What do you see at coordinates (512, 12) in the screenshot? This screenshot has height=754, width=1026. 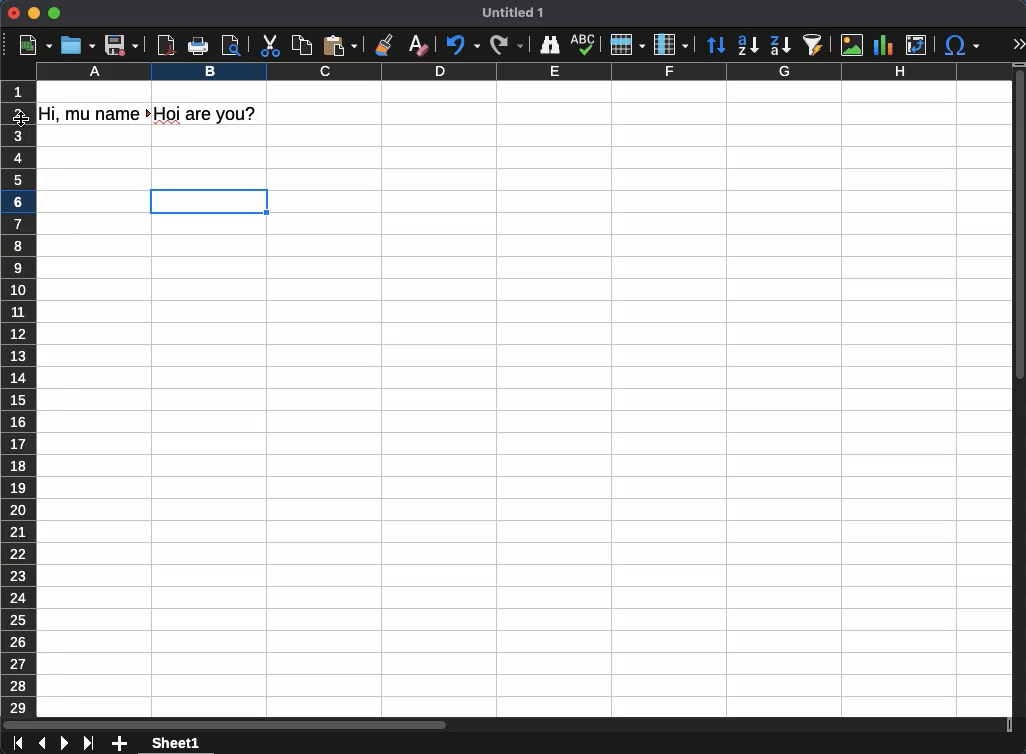 I see `untitled 1` at bounding box center [512, 12].